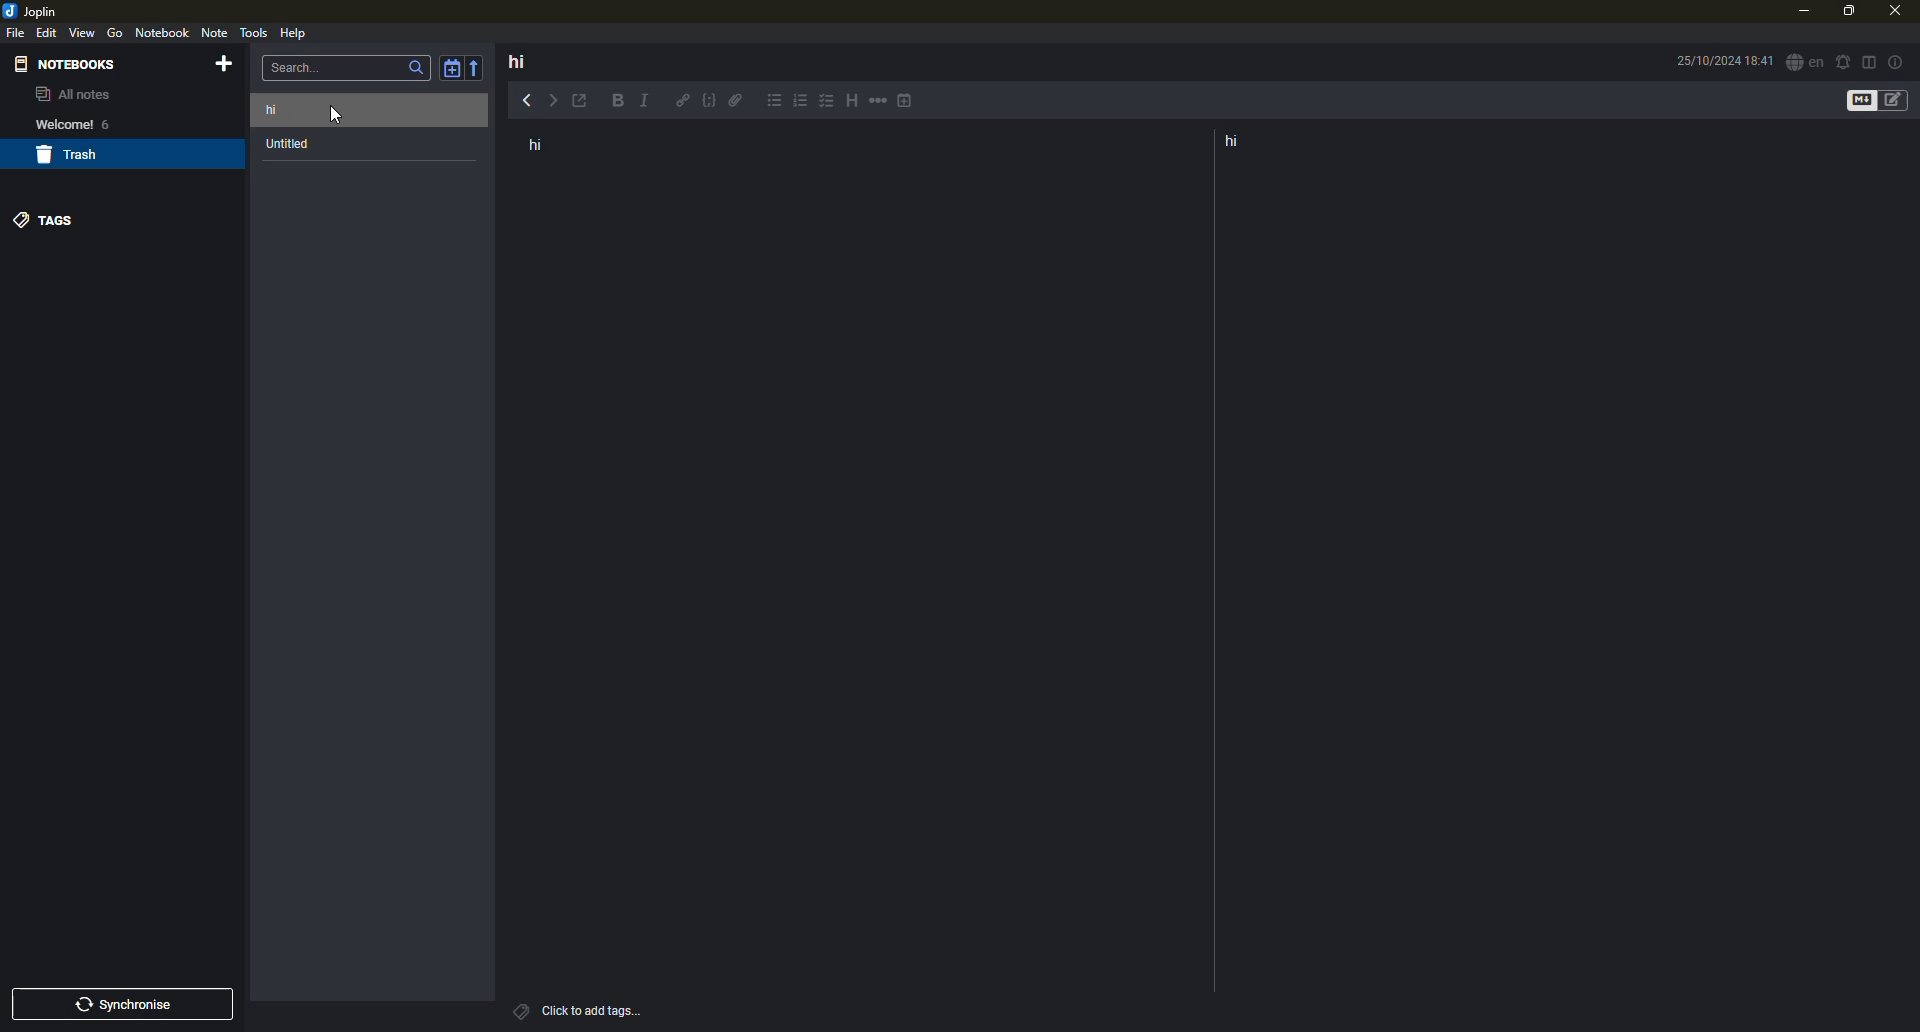  What do you see at coordinates (48, 32) in the screenshot?
I see `edit` at bounding box center [48, 32].